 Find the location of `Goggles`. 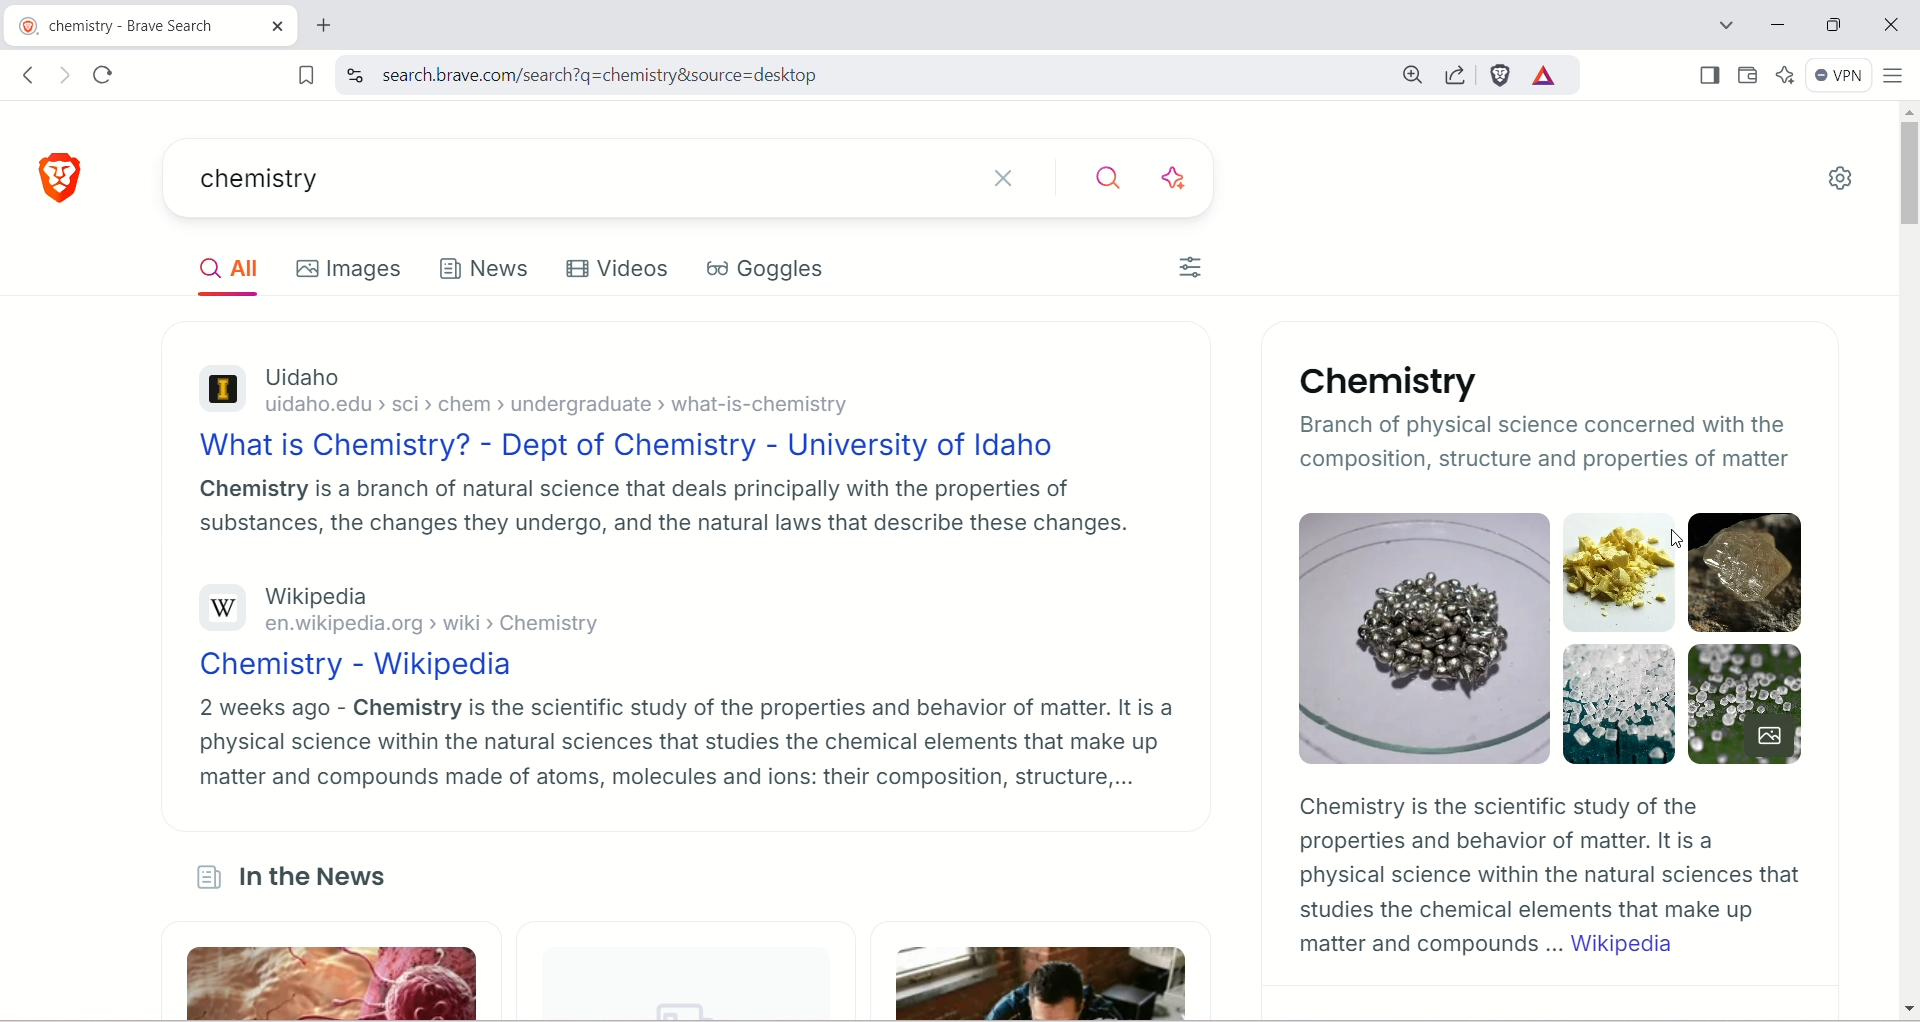

Goggles is located at coordinates (761, 268).